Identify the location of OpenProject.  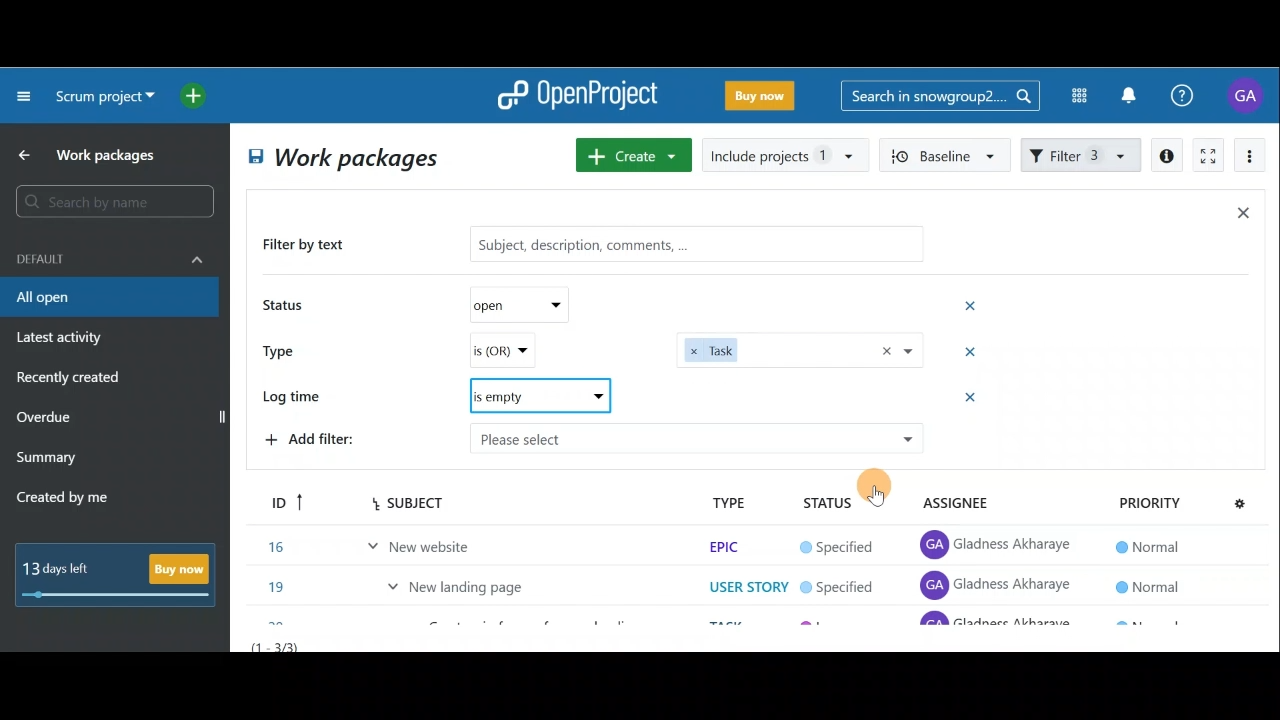
(577, 97).